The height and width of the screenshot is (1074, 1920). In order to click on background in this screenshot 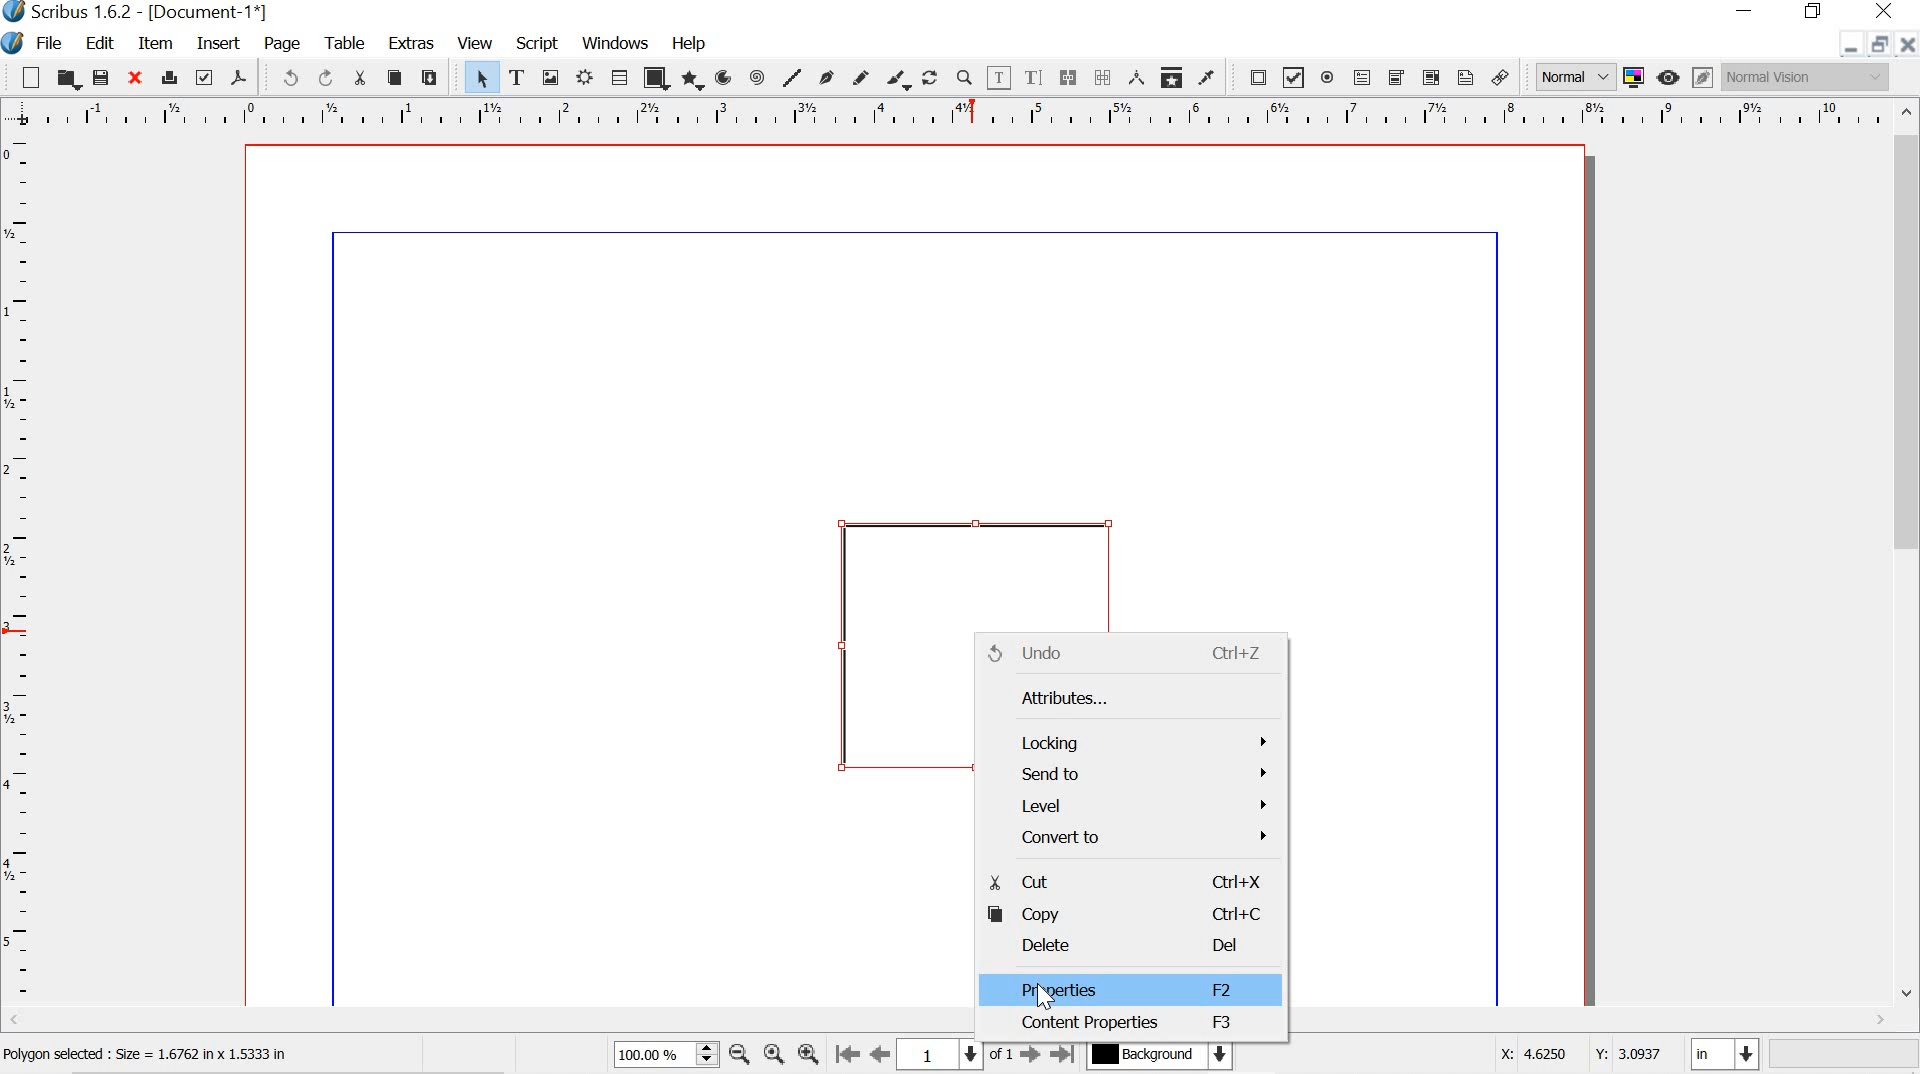, I will do `click(1170, 1056)`.